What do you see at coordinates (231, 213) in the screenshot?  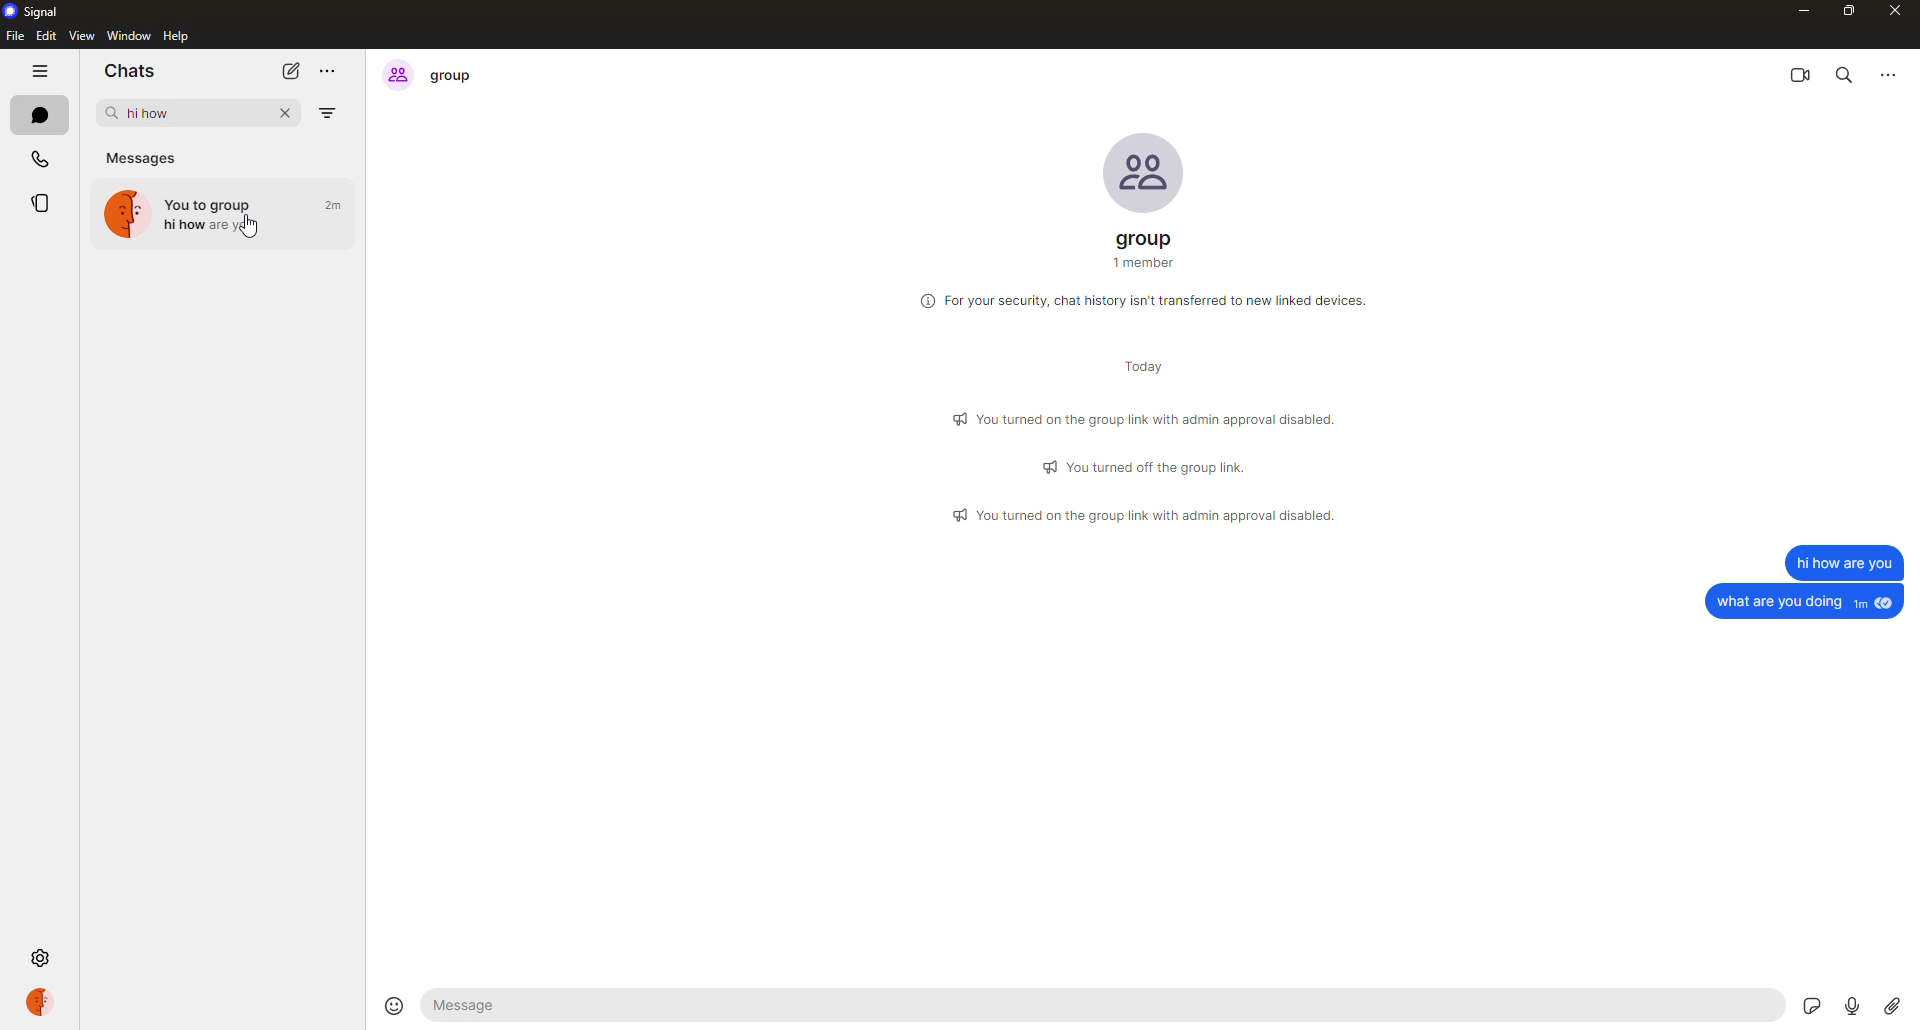 I see `hi how ` at bounding box center [231, 213].